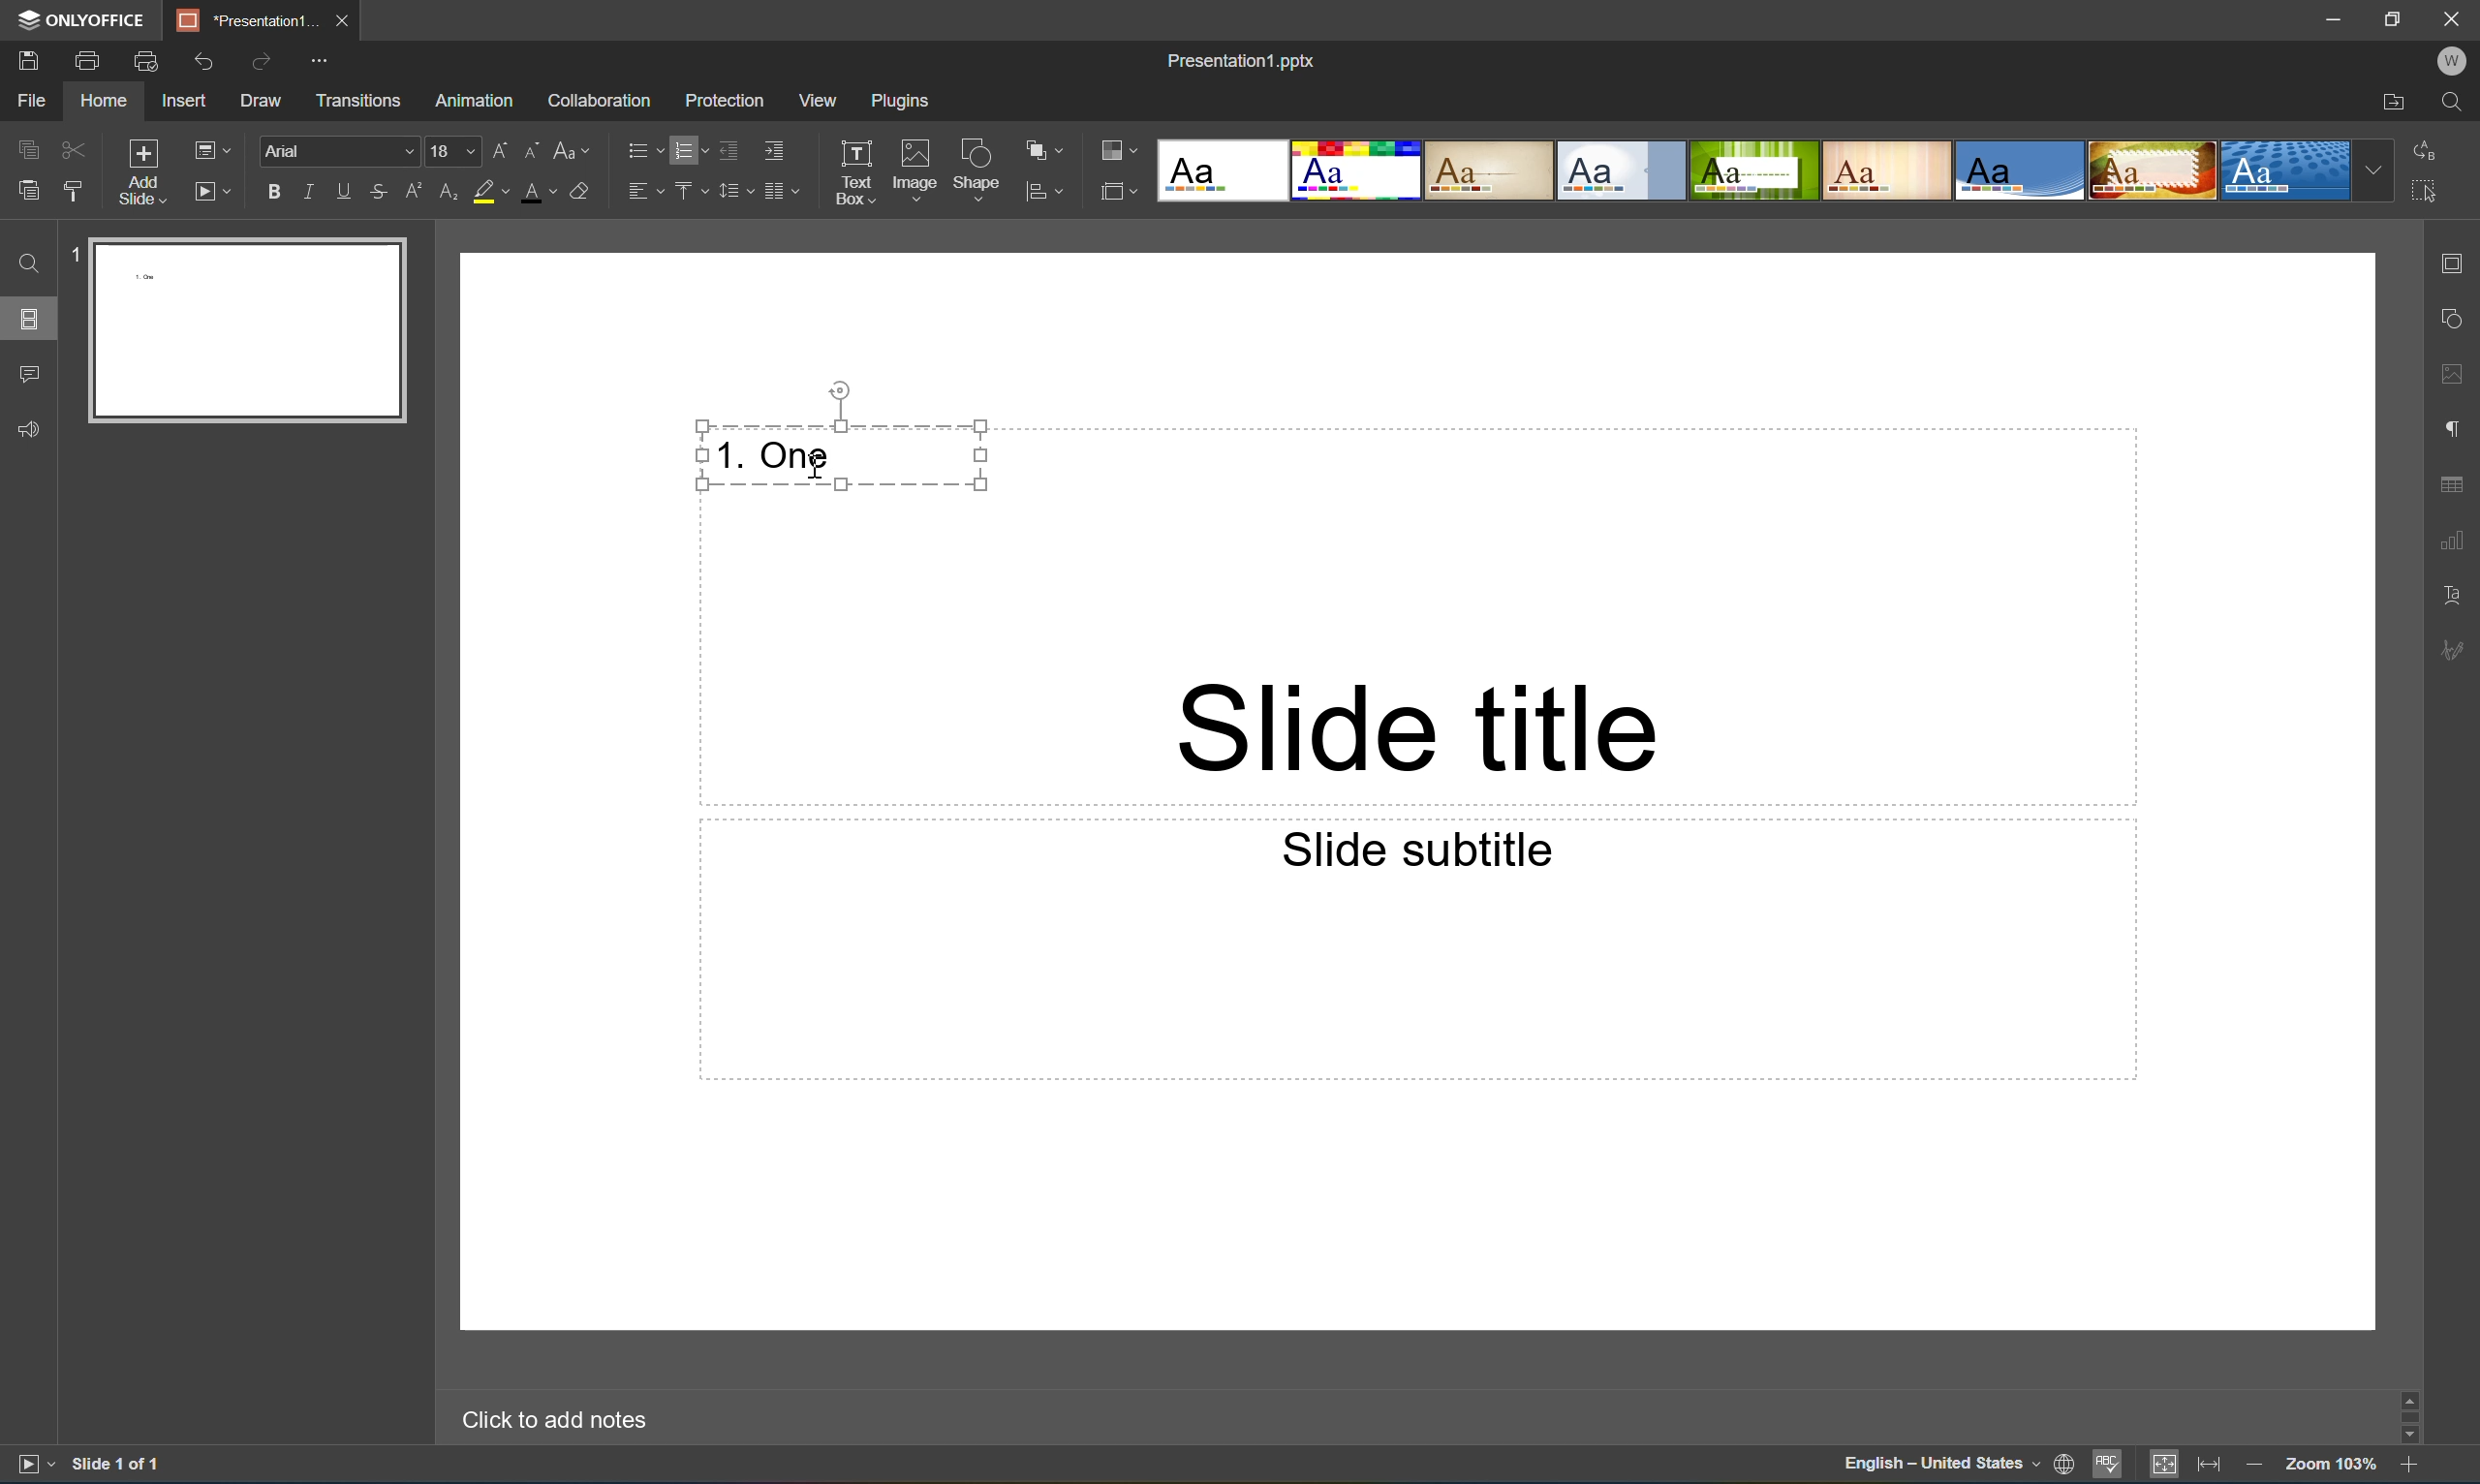 The height and width of the screenshot is (1484, 2480). I want to click on Vertical align, so click(692, 187).